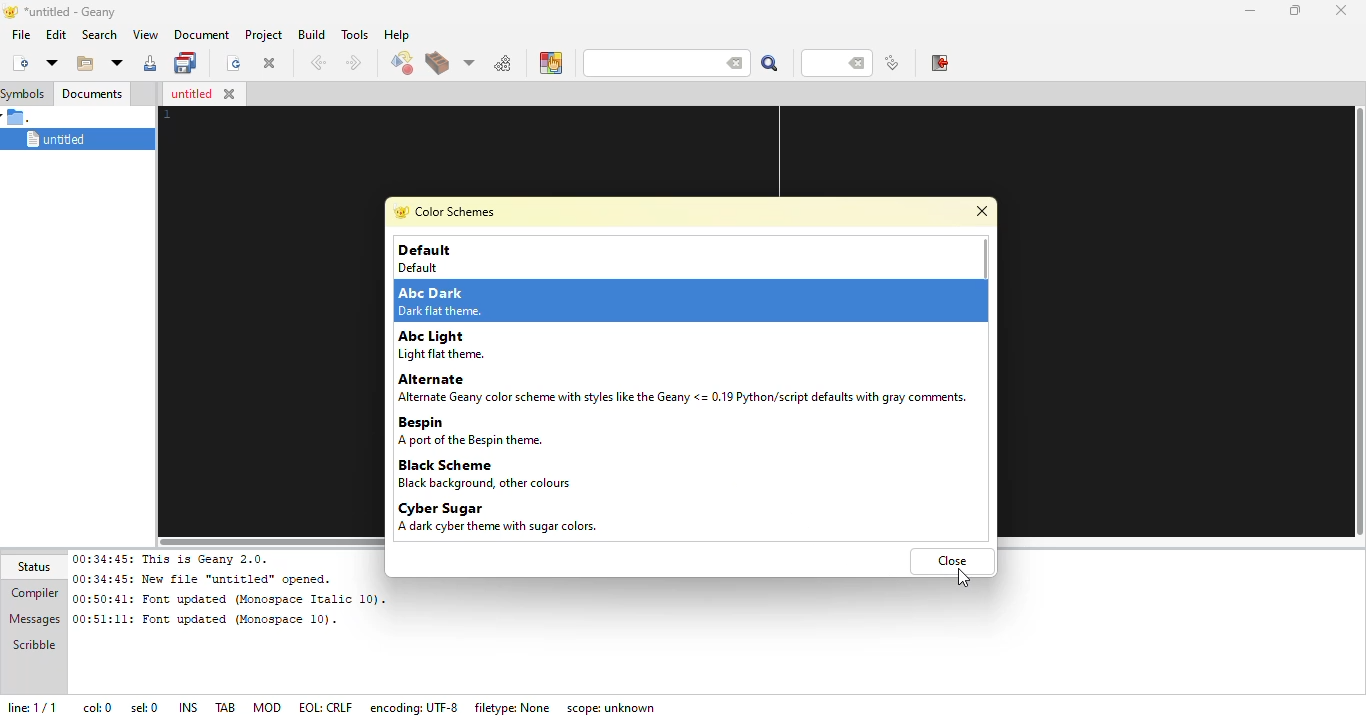 Image resolution: width=1366 pixels, height=720 pixels. What do you see at coordinates (149, 65) in the screenshot?
I see `save` at bounding box center [149, 65].